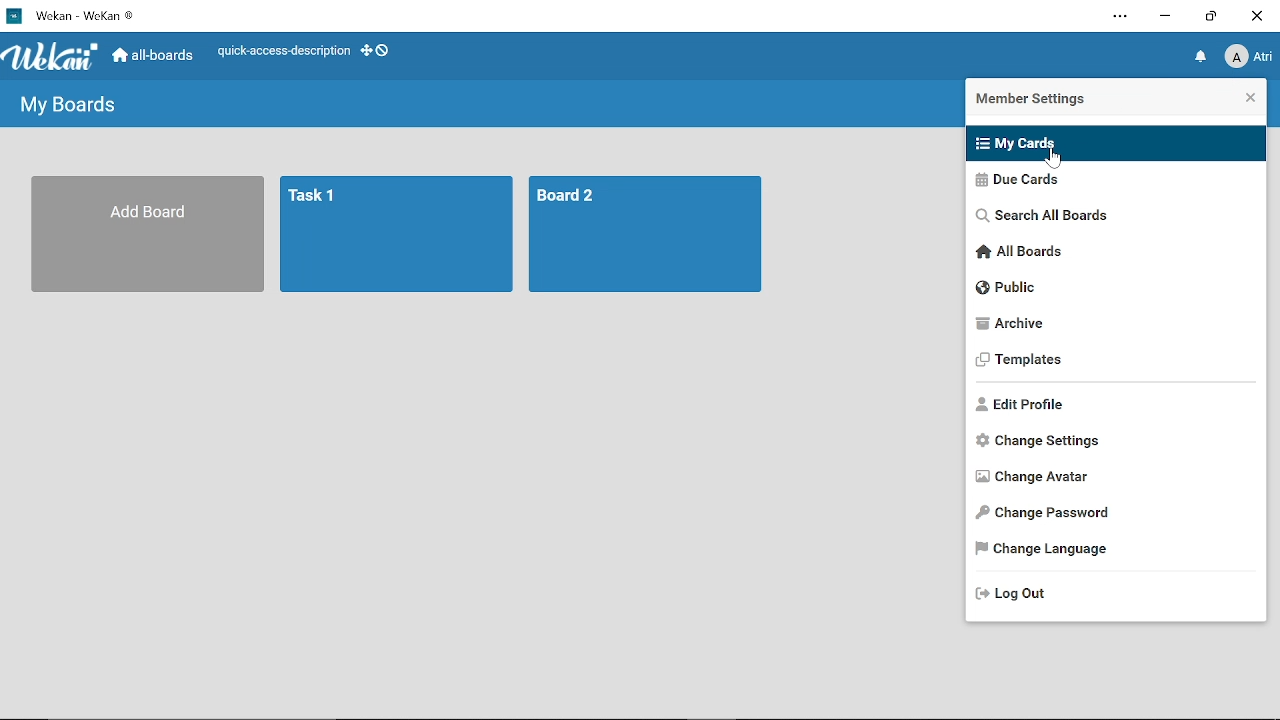 The image size is (1280, 720). What do you see at coordinates (1248, 98) in the screenshot?
I see `Close` at bounding box center [1248, 98].